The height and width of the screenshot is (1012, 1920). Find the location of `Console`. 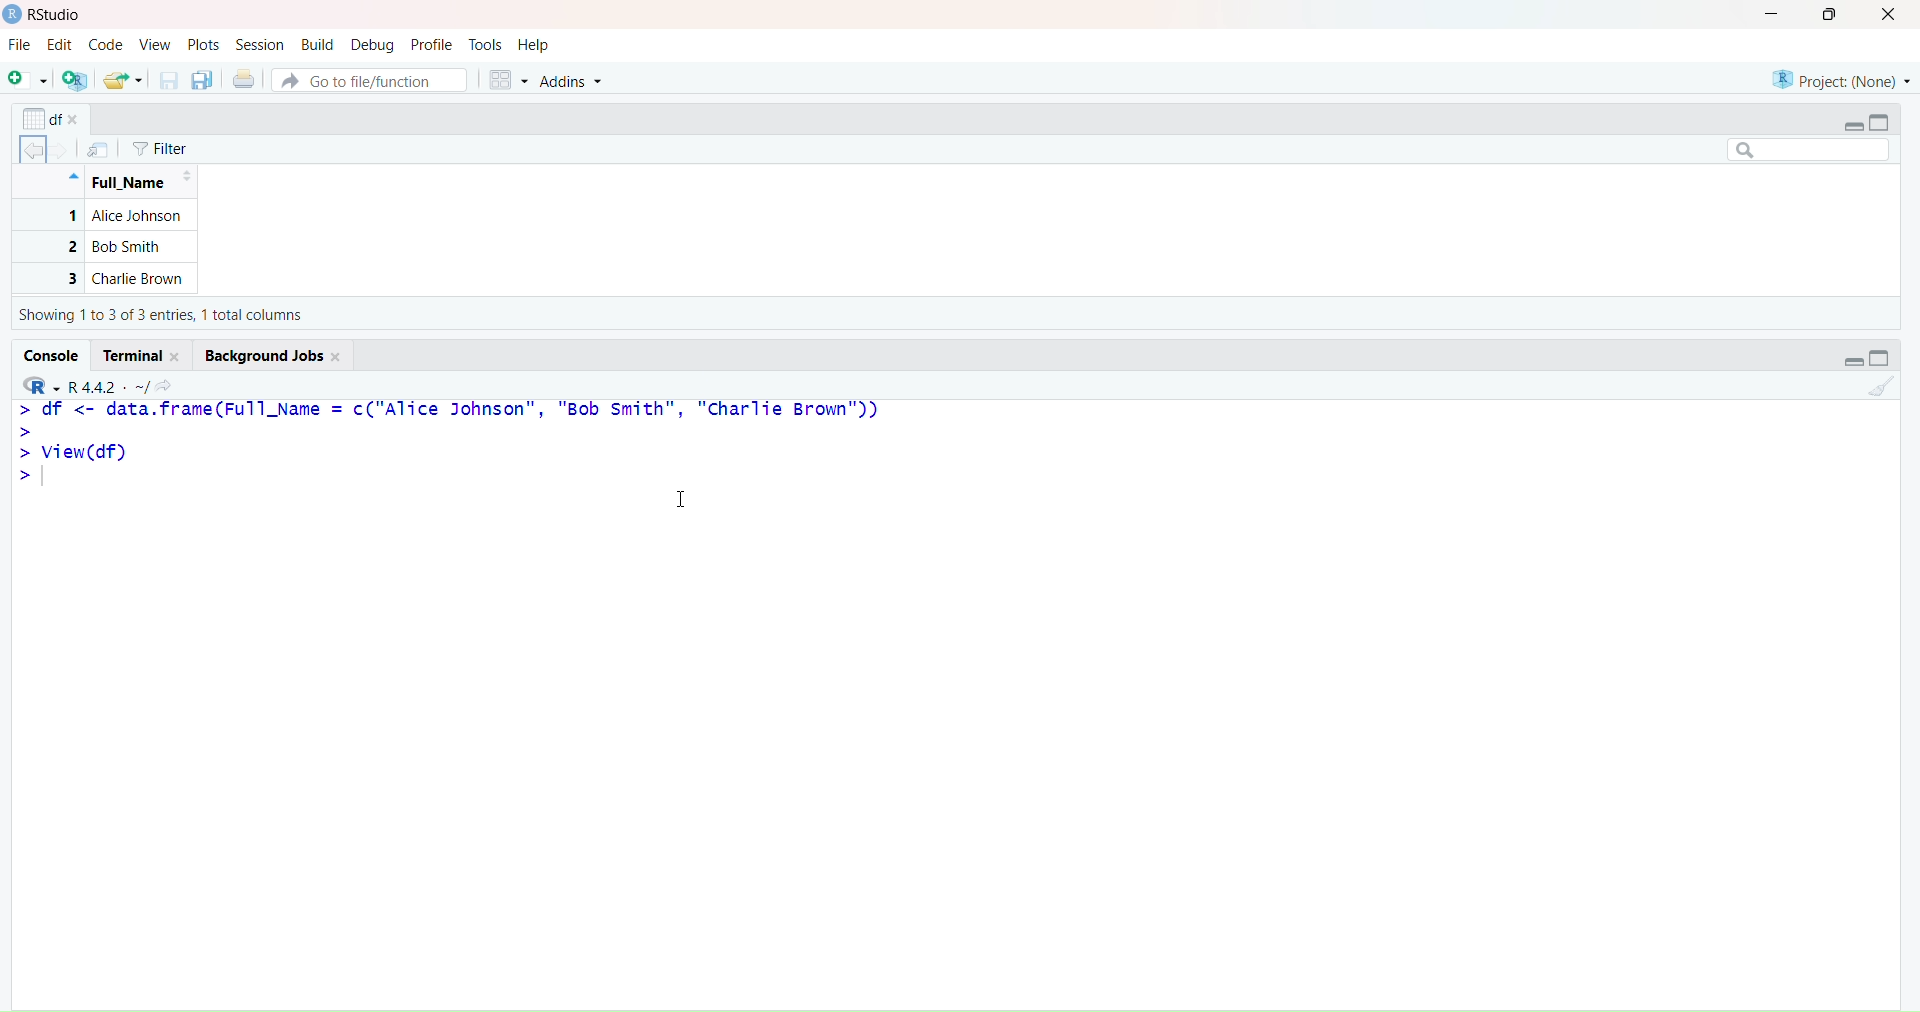

Console is located at coordinates (54, 354).